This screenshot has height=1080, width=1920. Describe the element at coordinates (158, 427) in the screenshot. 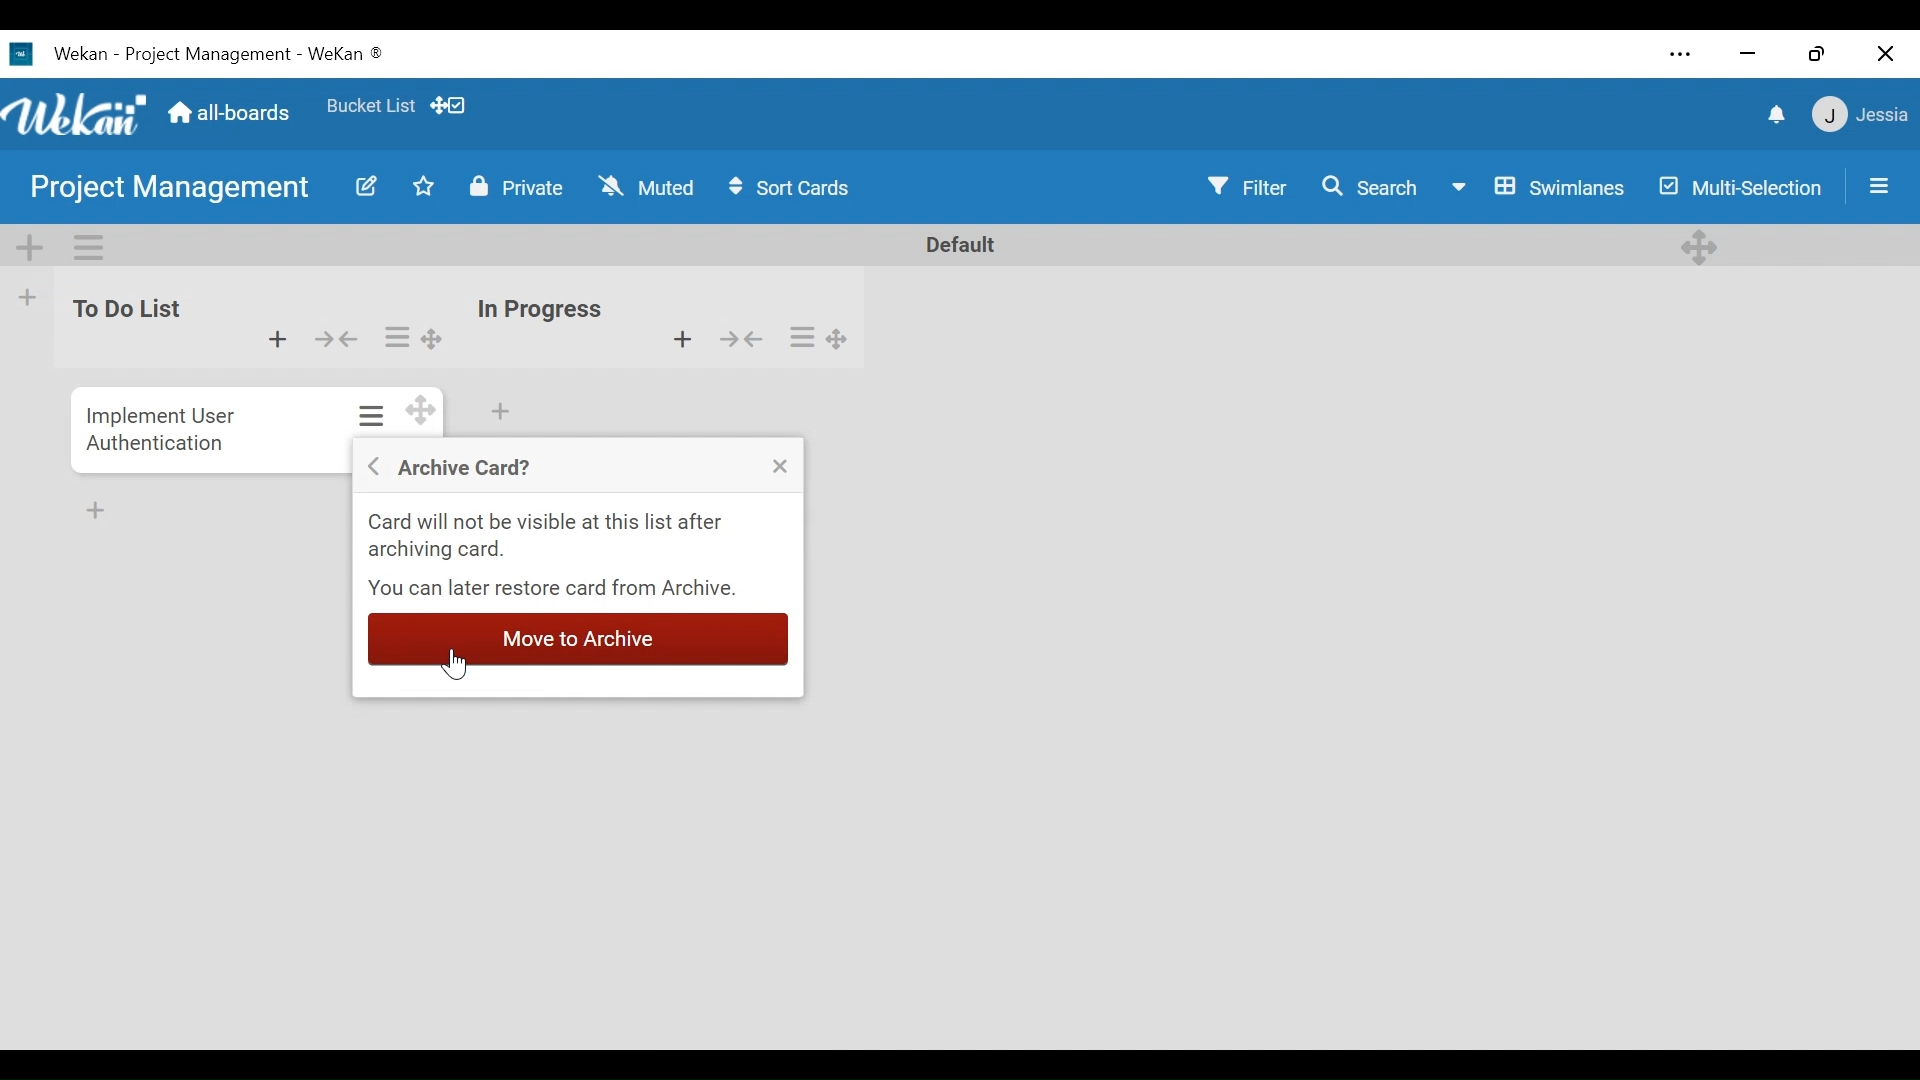

I see `Card` at that location.